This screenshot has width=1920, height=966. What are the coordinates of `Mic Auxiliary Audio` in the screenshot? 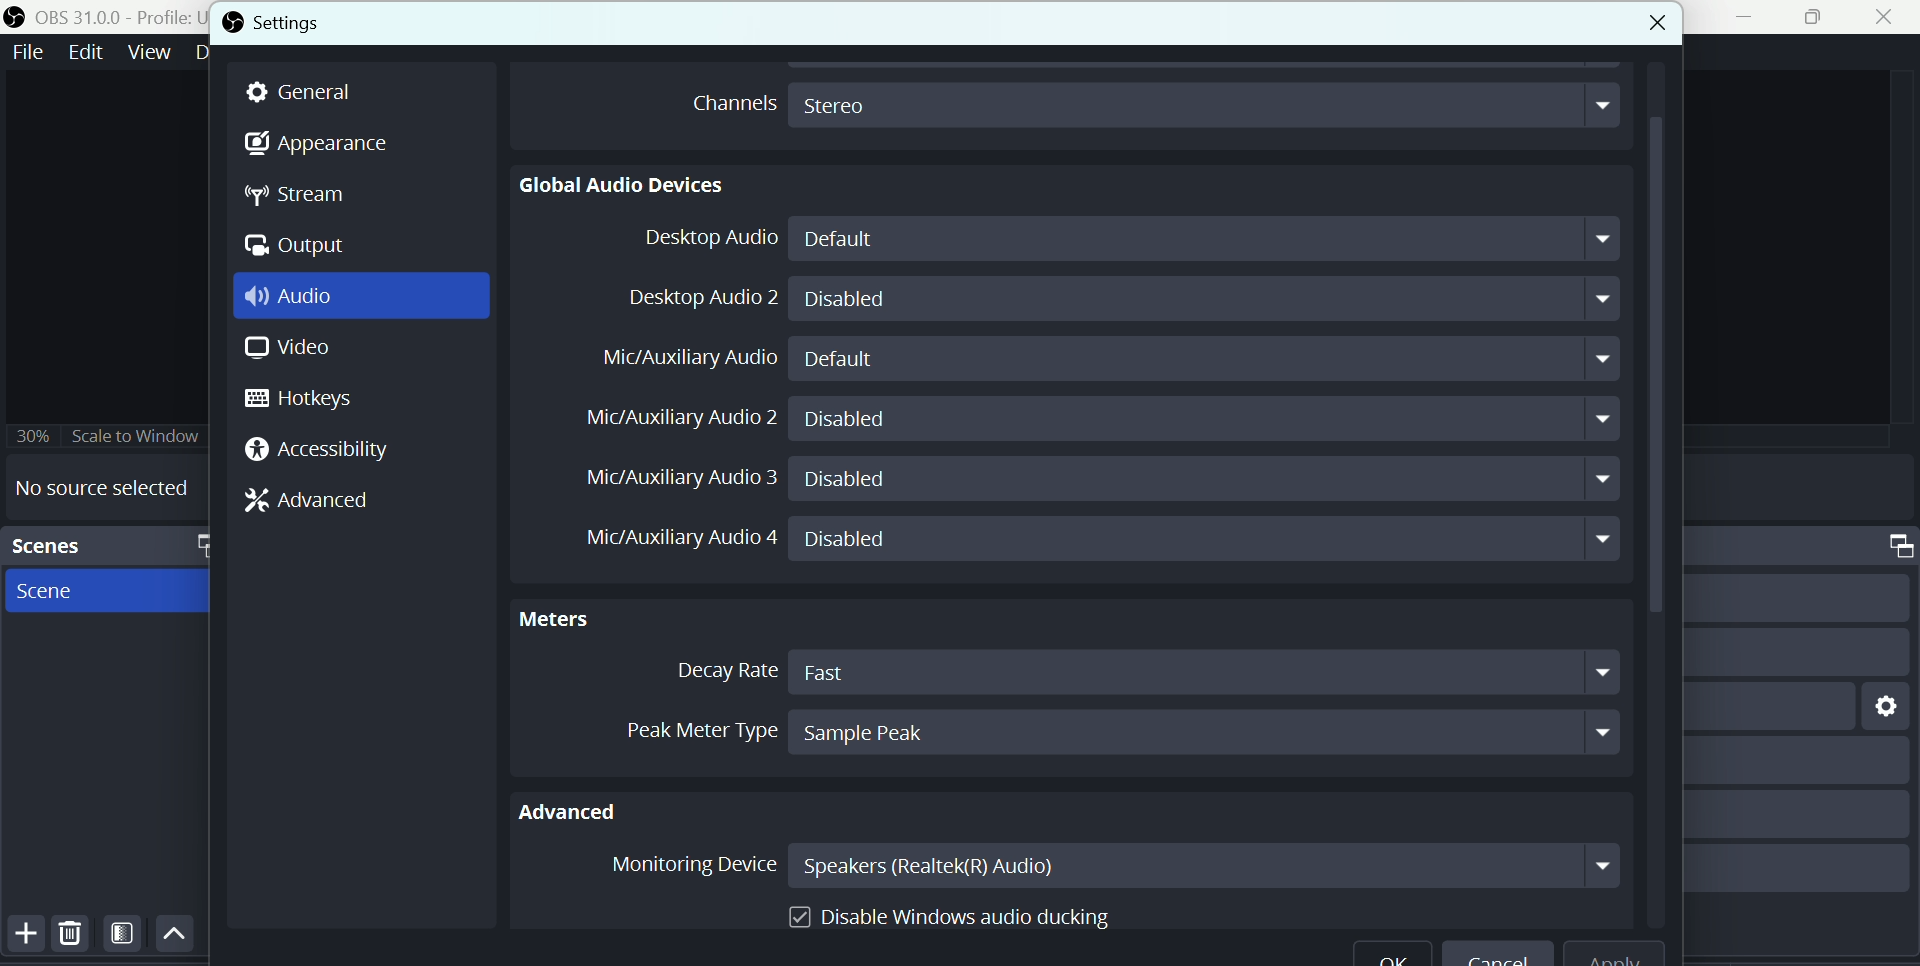 It's located at (692, 359).